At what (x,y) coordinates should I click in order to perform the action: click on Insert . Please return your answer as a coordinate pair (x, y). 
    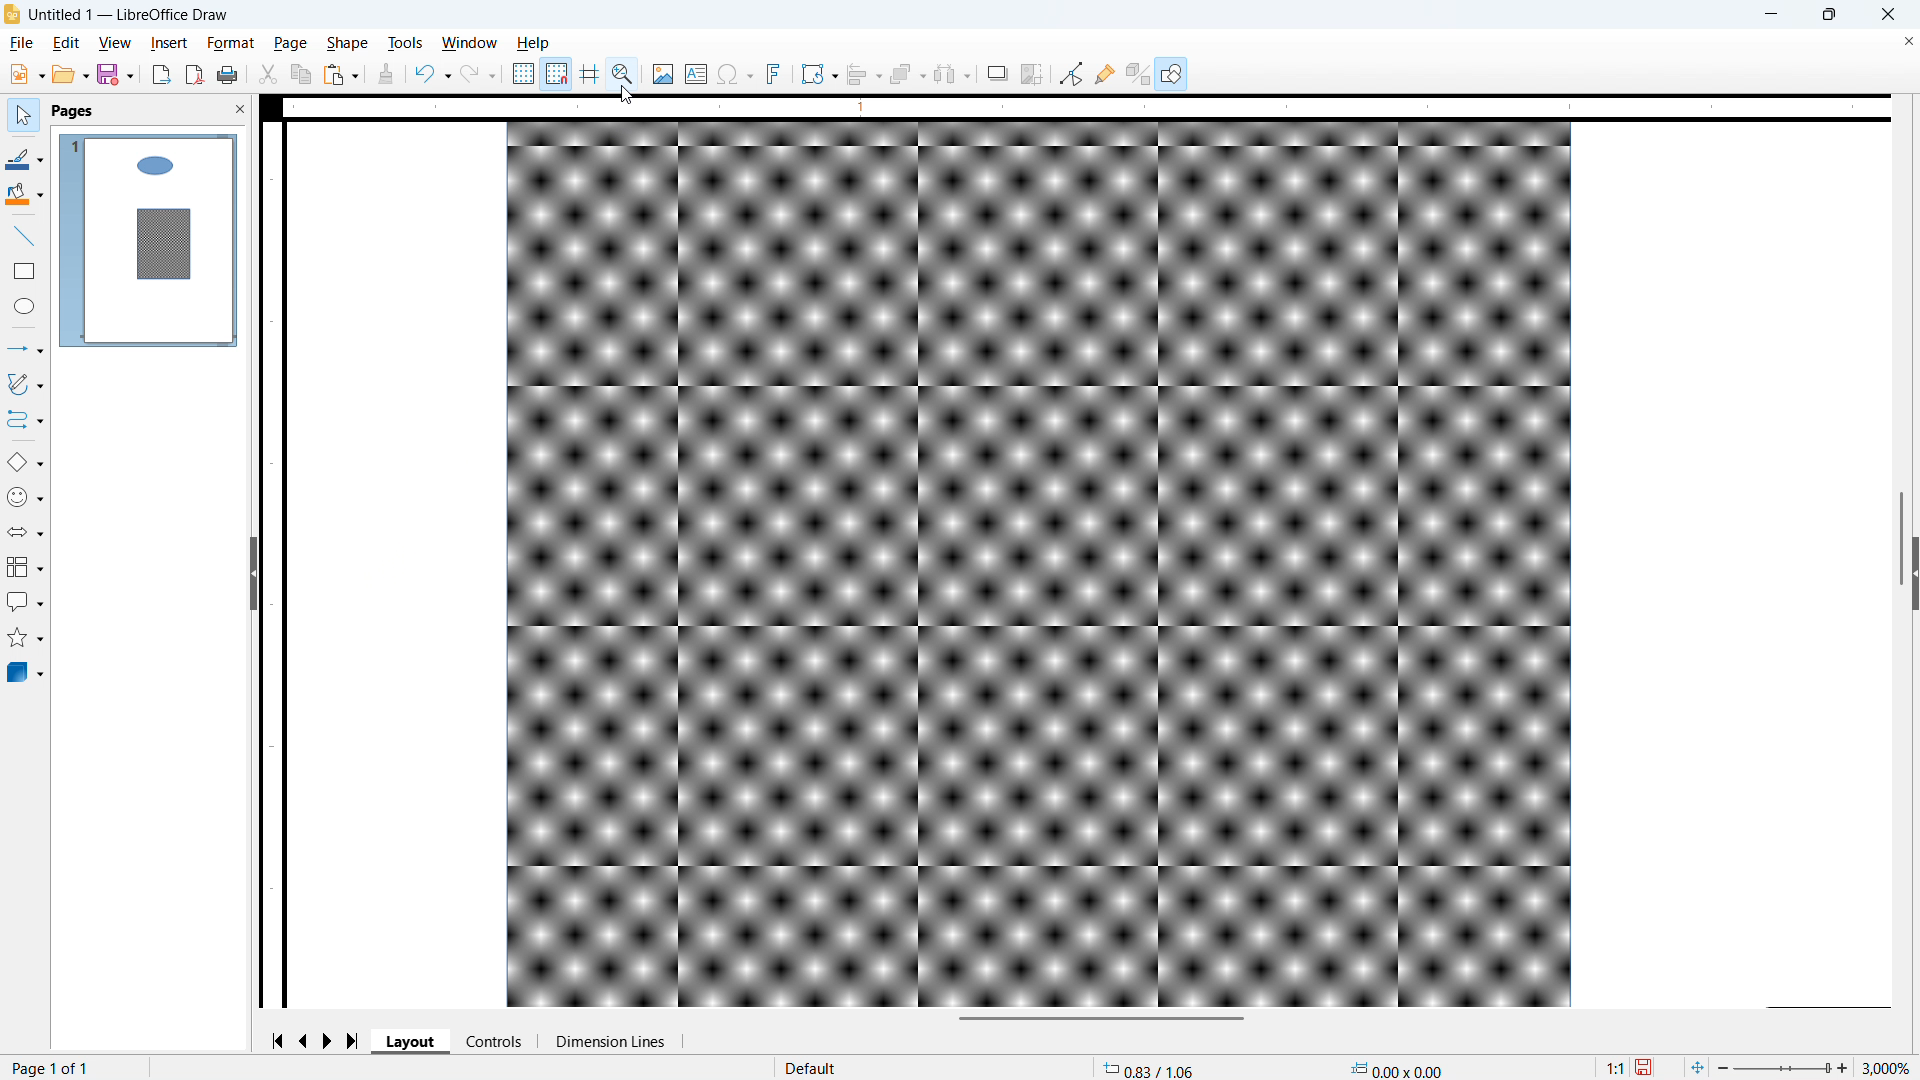
    Looking at the image, I should click on (169, 44).